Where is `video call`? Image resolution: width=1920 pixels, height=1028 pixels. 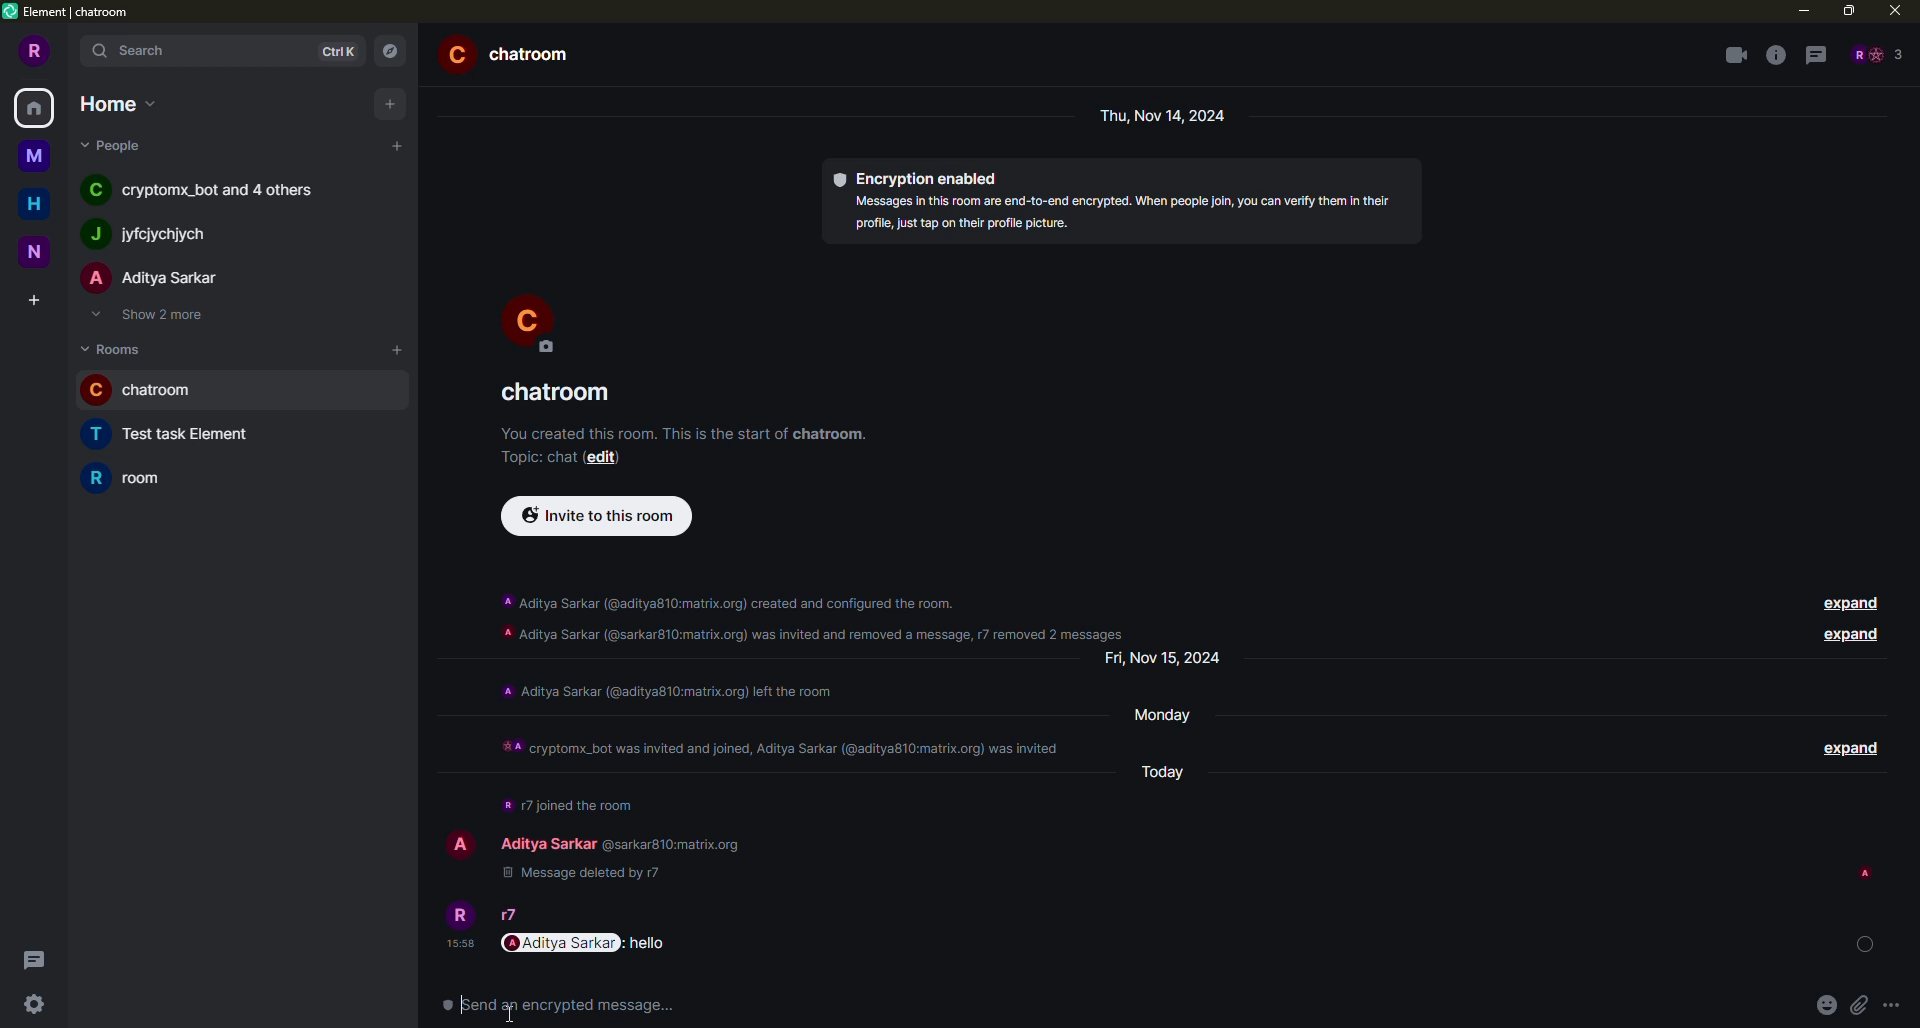 video call is located at coordinates (1735, 55).